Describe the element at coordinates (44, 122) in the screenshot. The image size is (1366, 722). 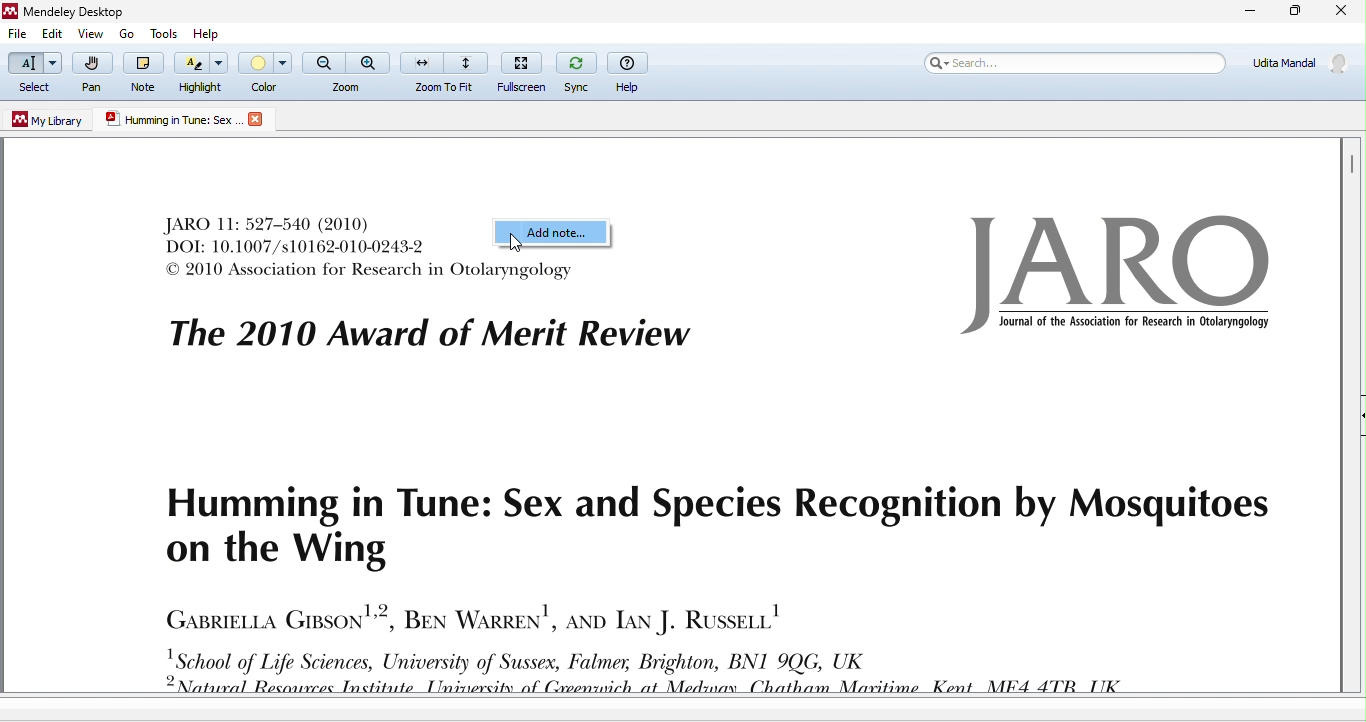
I see `my library` at that location.